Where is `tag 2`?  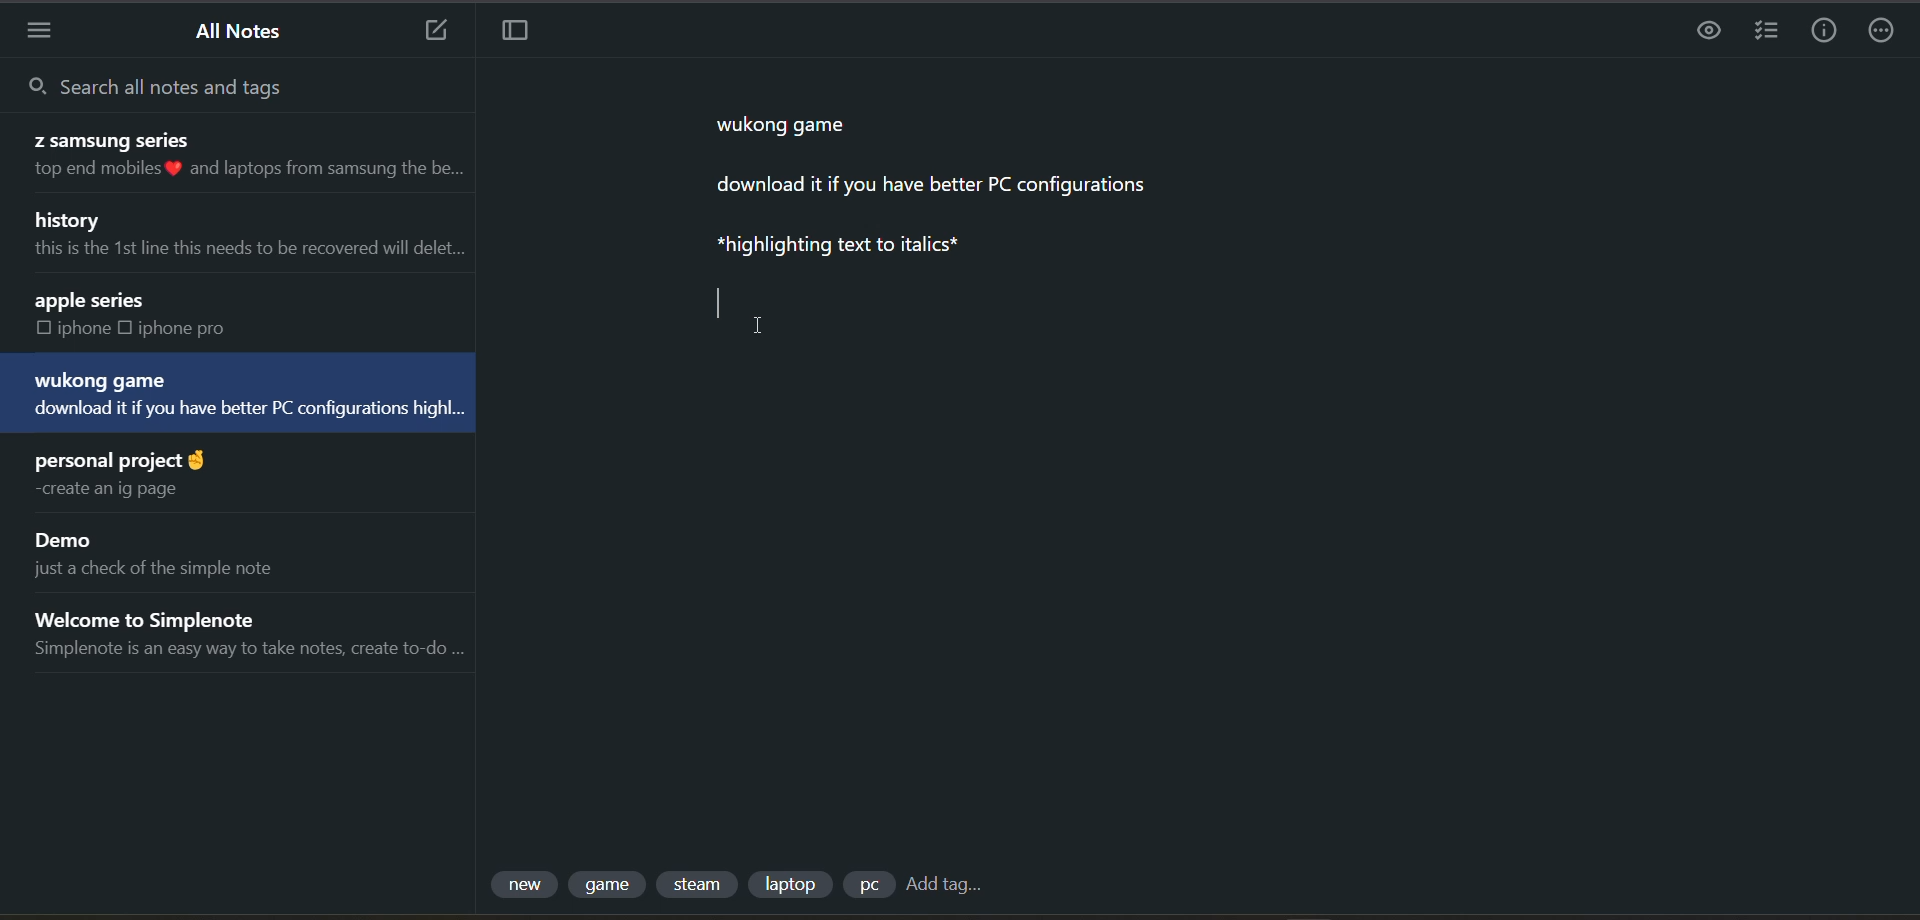 tag 2 is located at coordinates (613, 888).